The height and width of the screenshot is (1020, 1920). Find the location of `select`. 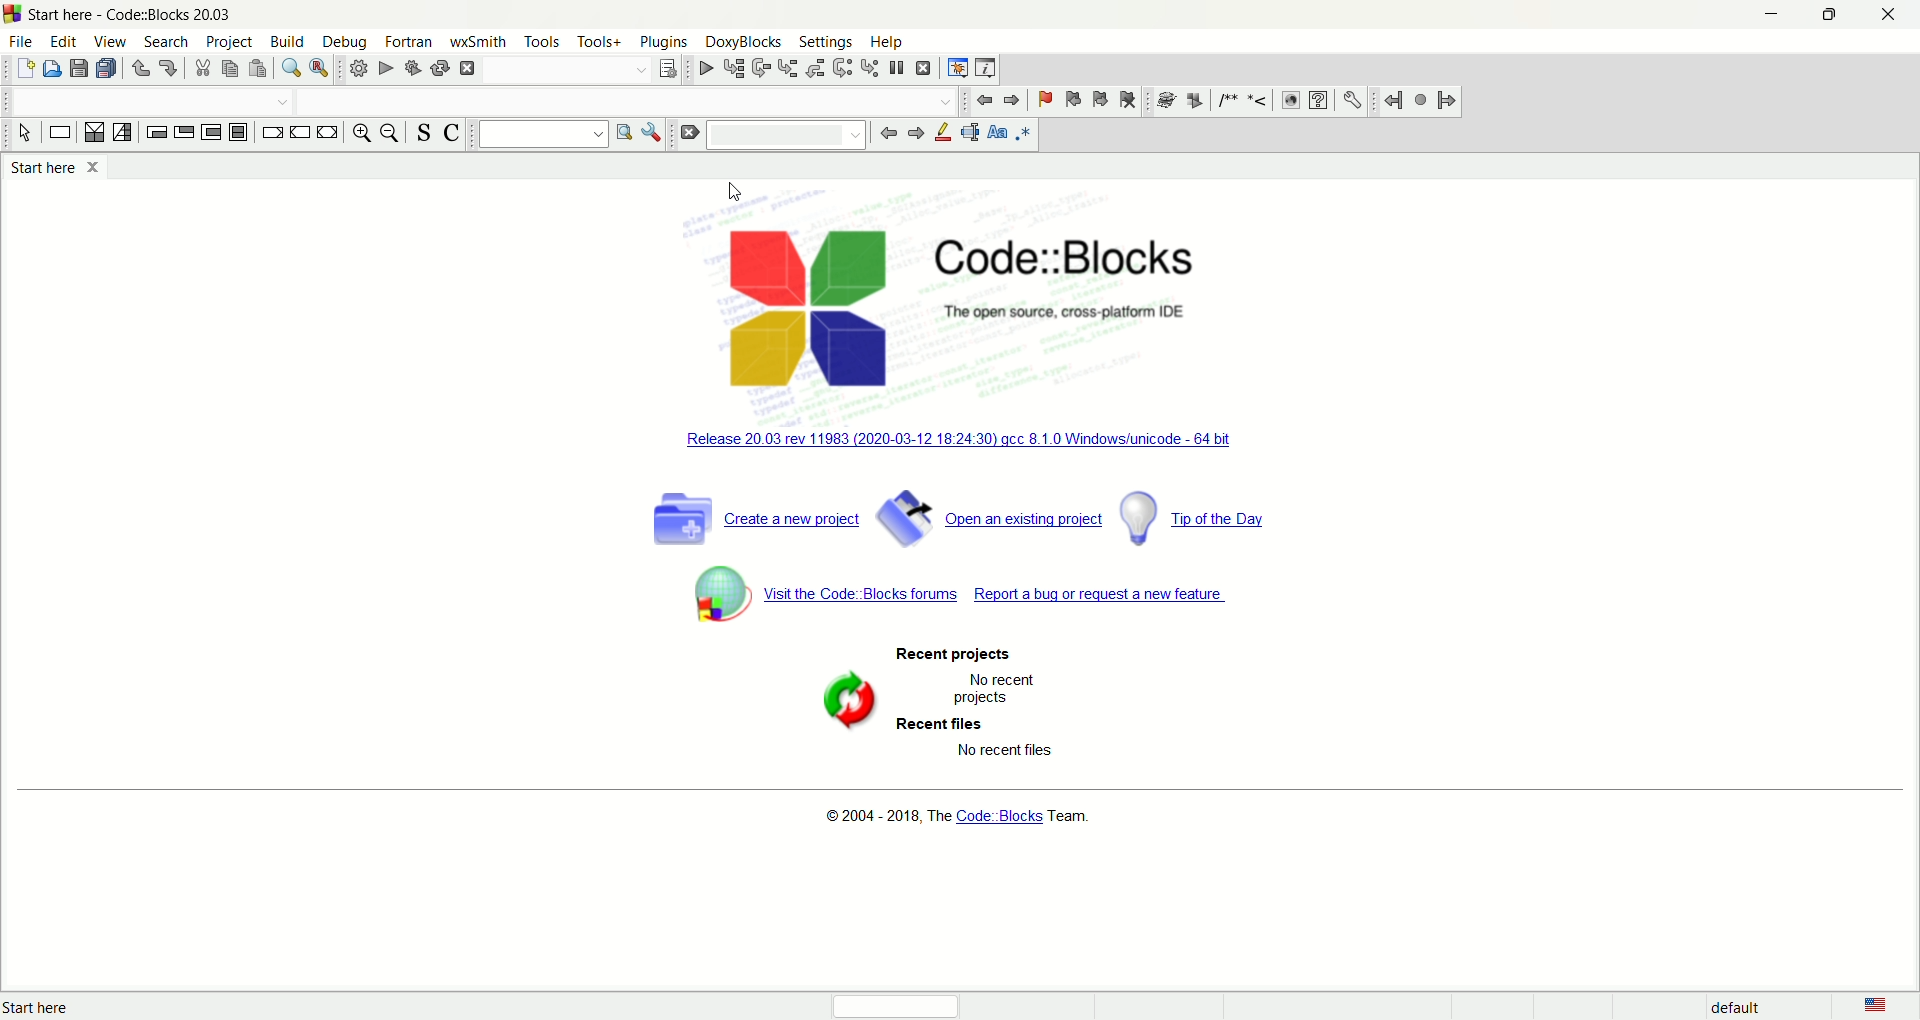

select is located at coordinates (25, 136).